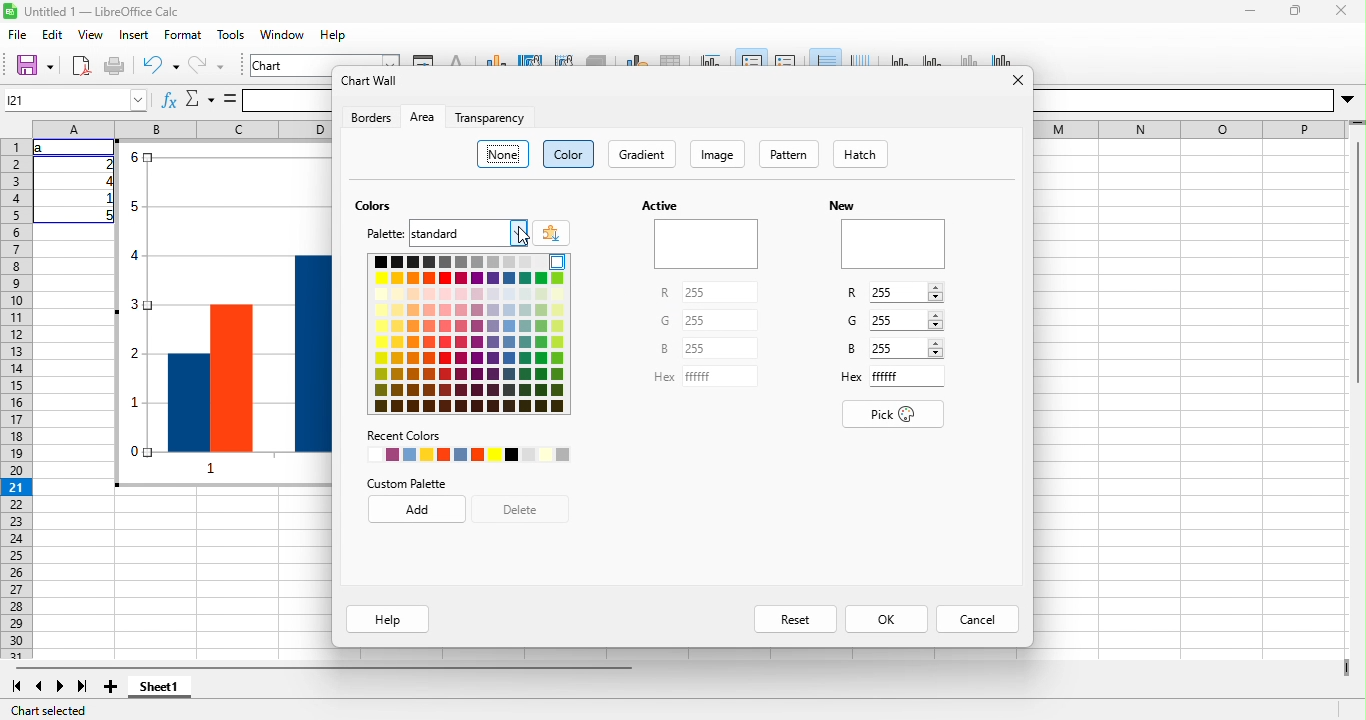 The height and width of the screenshot is (720, 1366). Describe the element at coordinates (84, 686) in the screenshot. I see `last sheet` at that location.